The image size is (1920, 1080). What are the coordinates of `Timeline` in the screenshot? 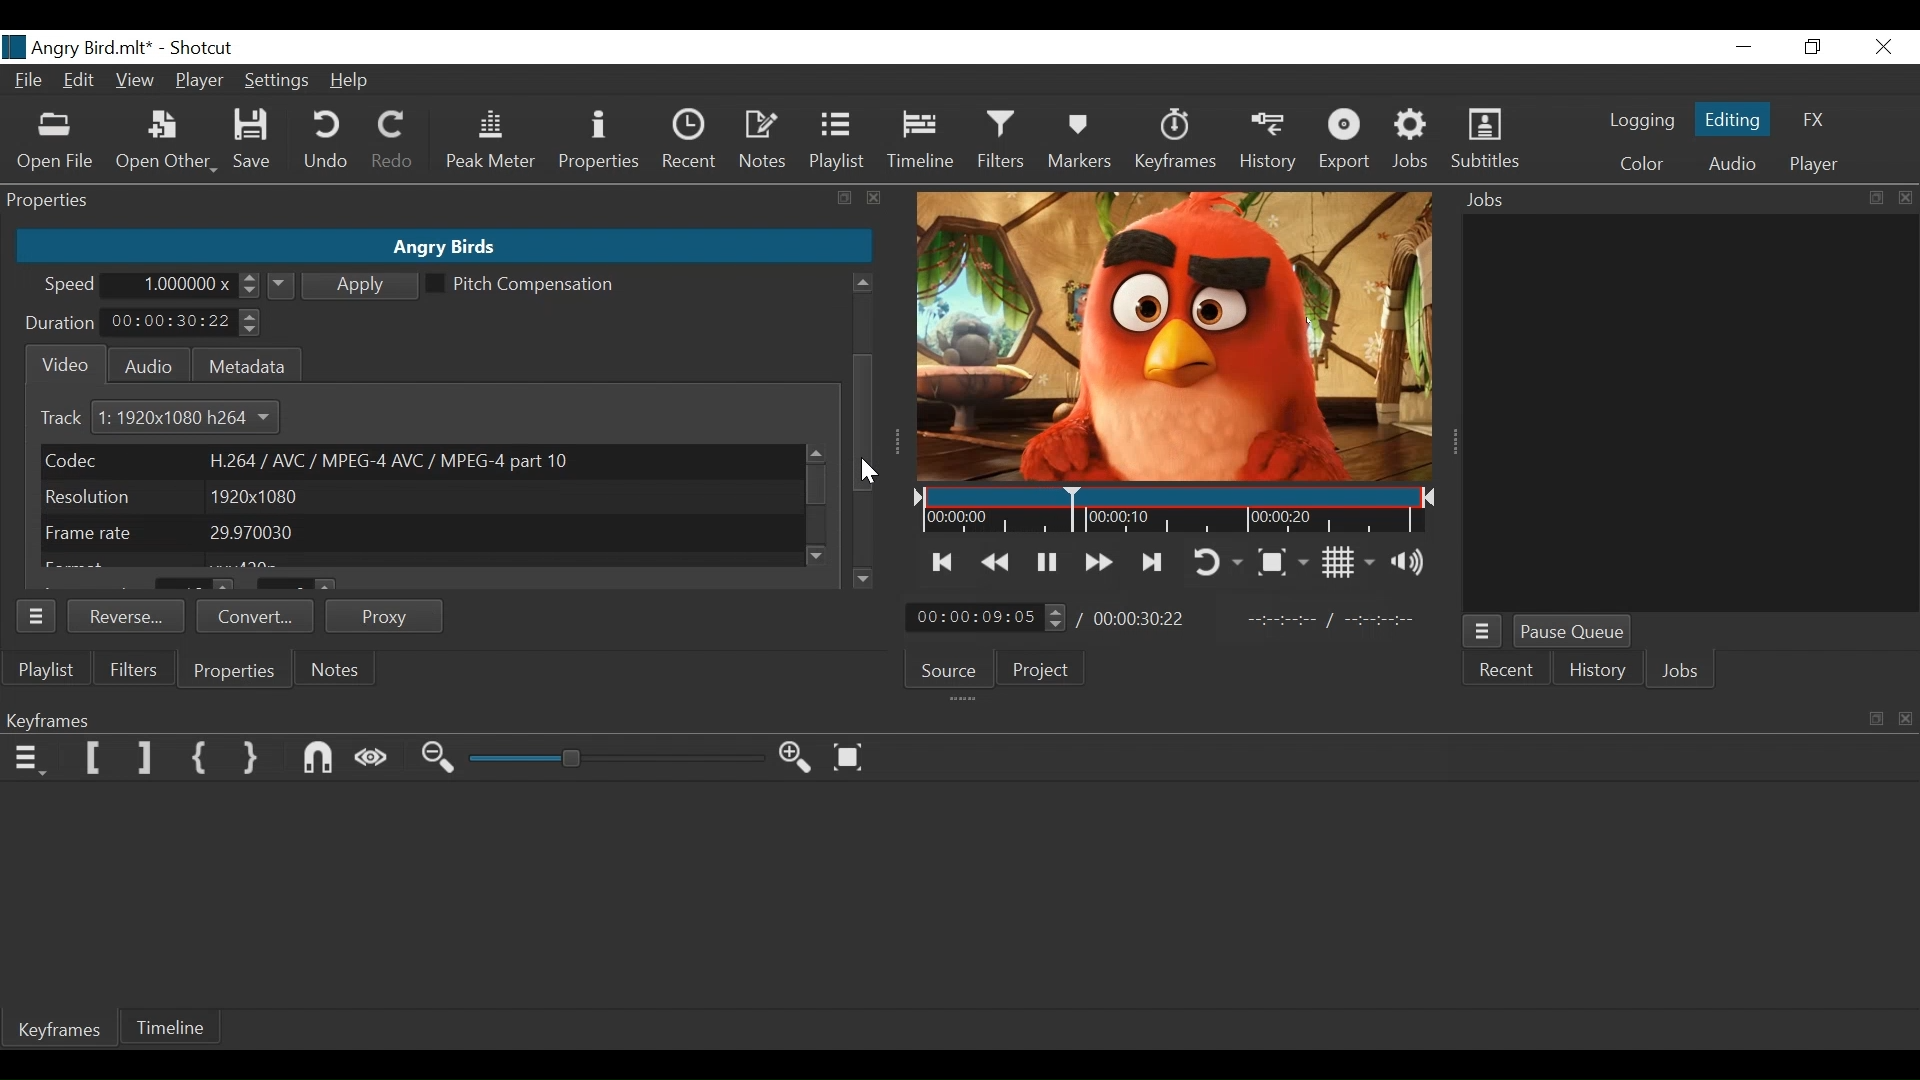 It's located at (1177, 512).